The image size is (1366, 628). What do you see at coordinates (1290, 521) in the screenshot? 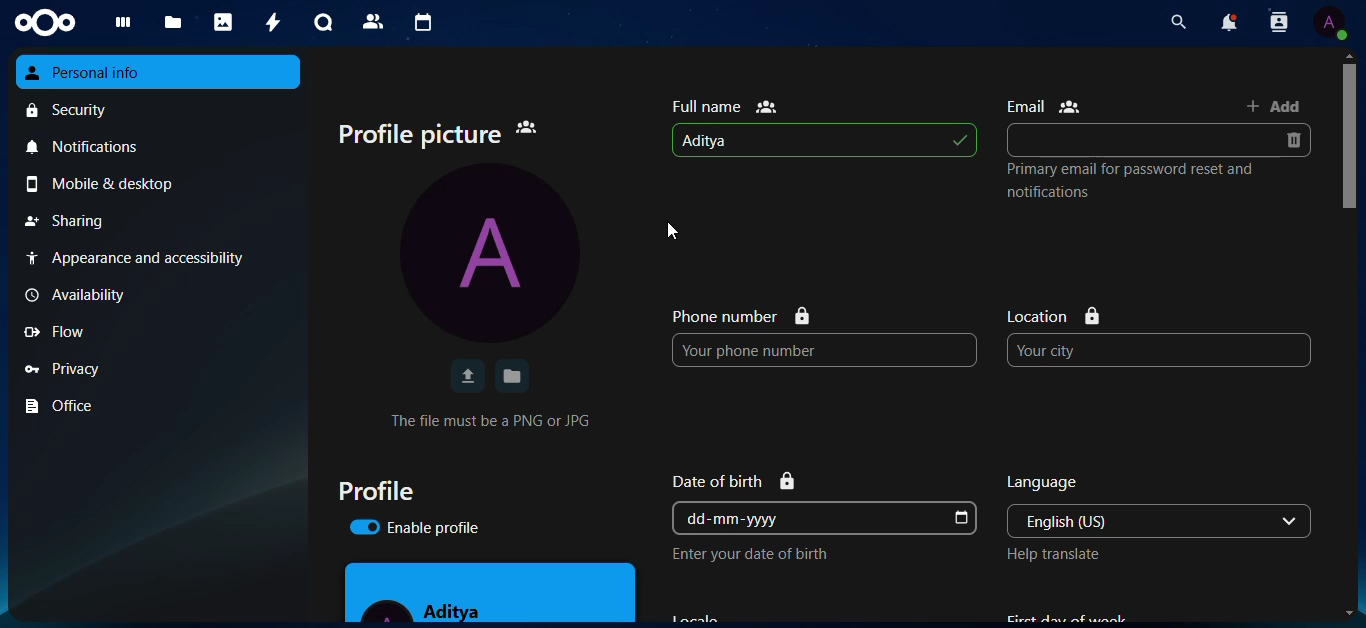
I see `drop down` at bounding box center [1290, 521].